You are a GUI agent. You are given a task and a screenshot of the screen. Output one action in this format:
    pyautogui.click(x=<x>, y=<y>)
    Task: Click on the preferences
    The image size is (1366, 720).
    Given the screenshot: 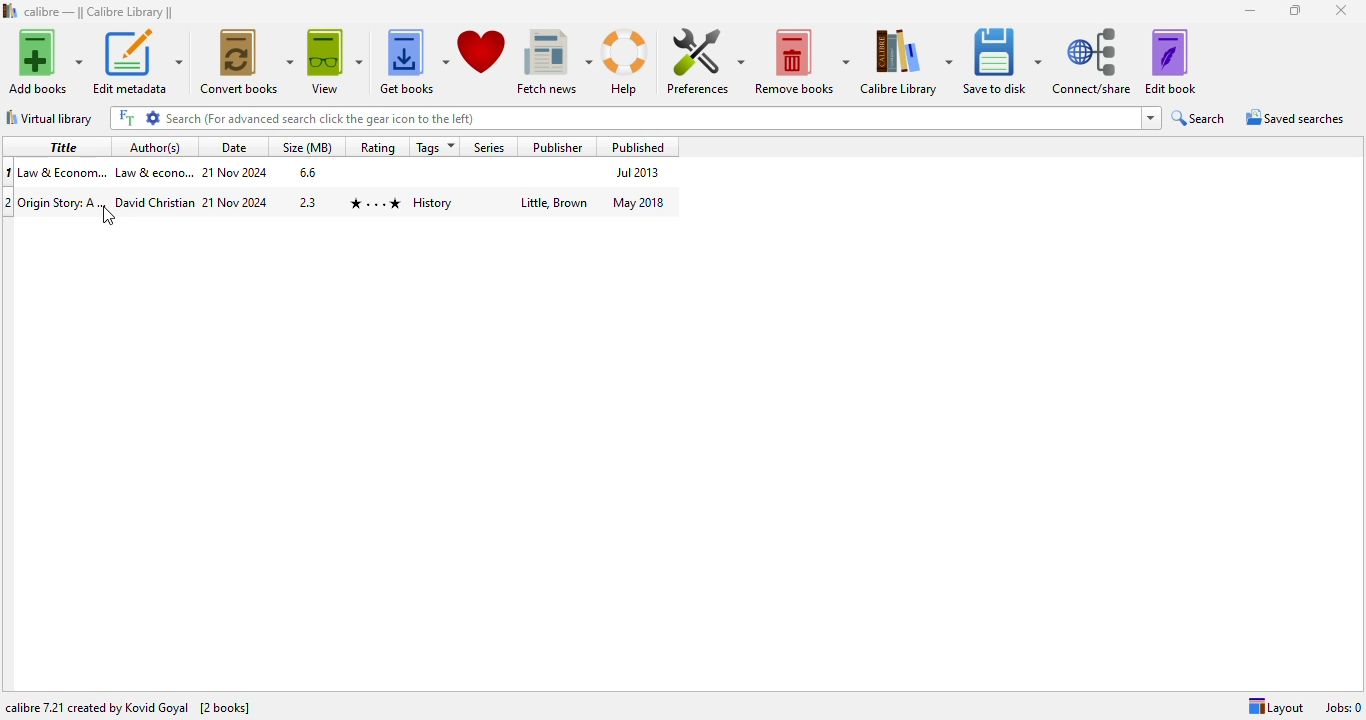 What is the action you would take?
    pyautogui.click(x=704, y=61)
    